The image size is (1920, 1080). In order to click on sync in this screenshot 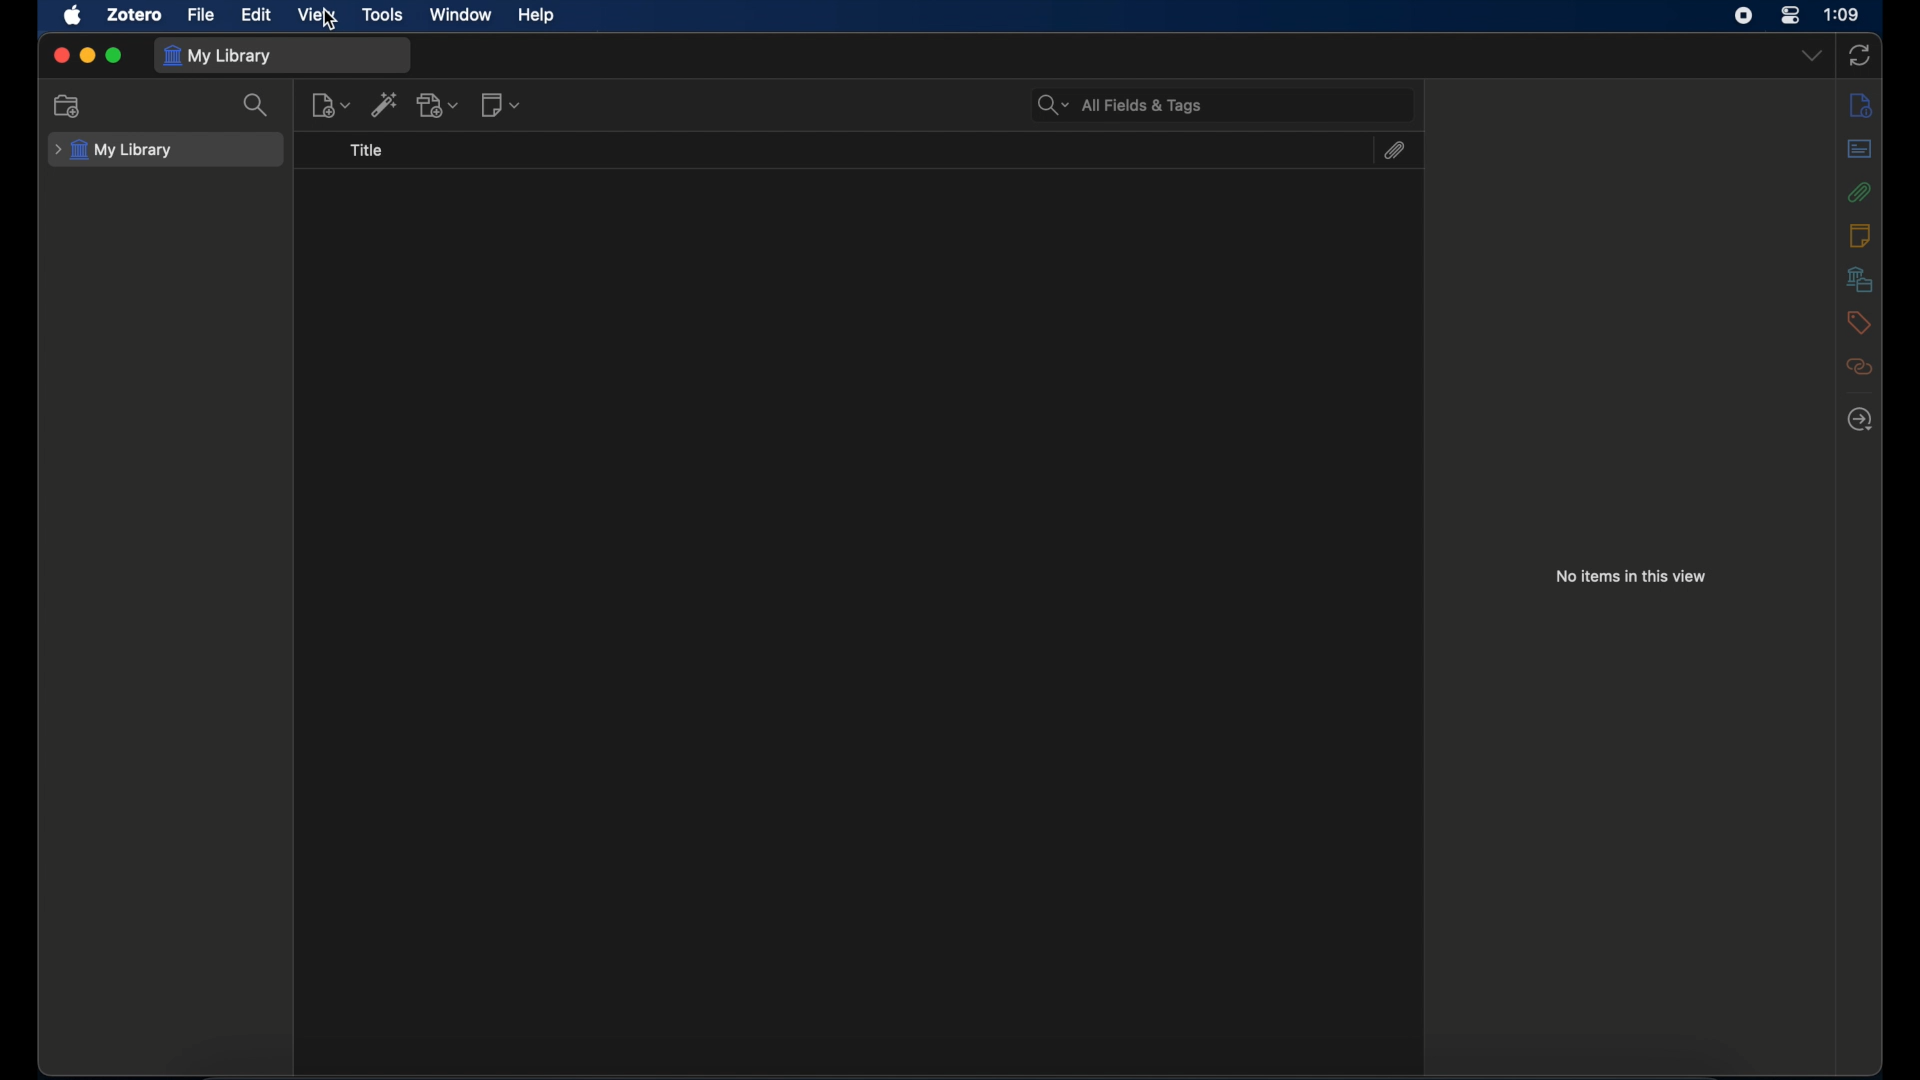, I will do `click(1861, 55)`.